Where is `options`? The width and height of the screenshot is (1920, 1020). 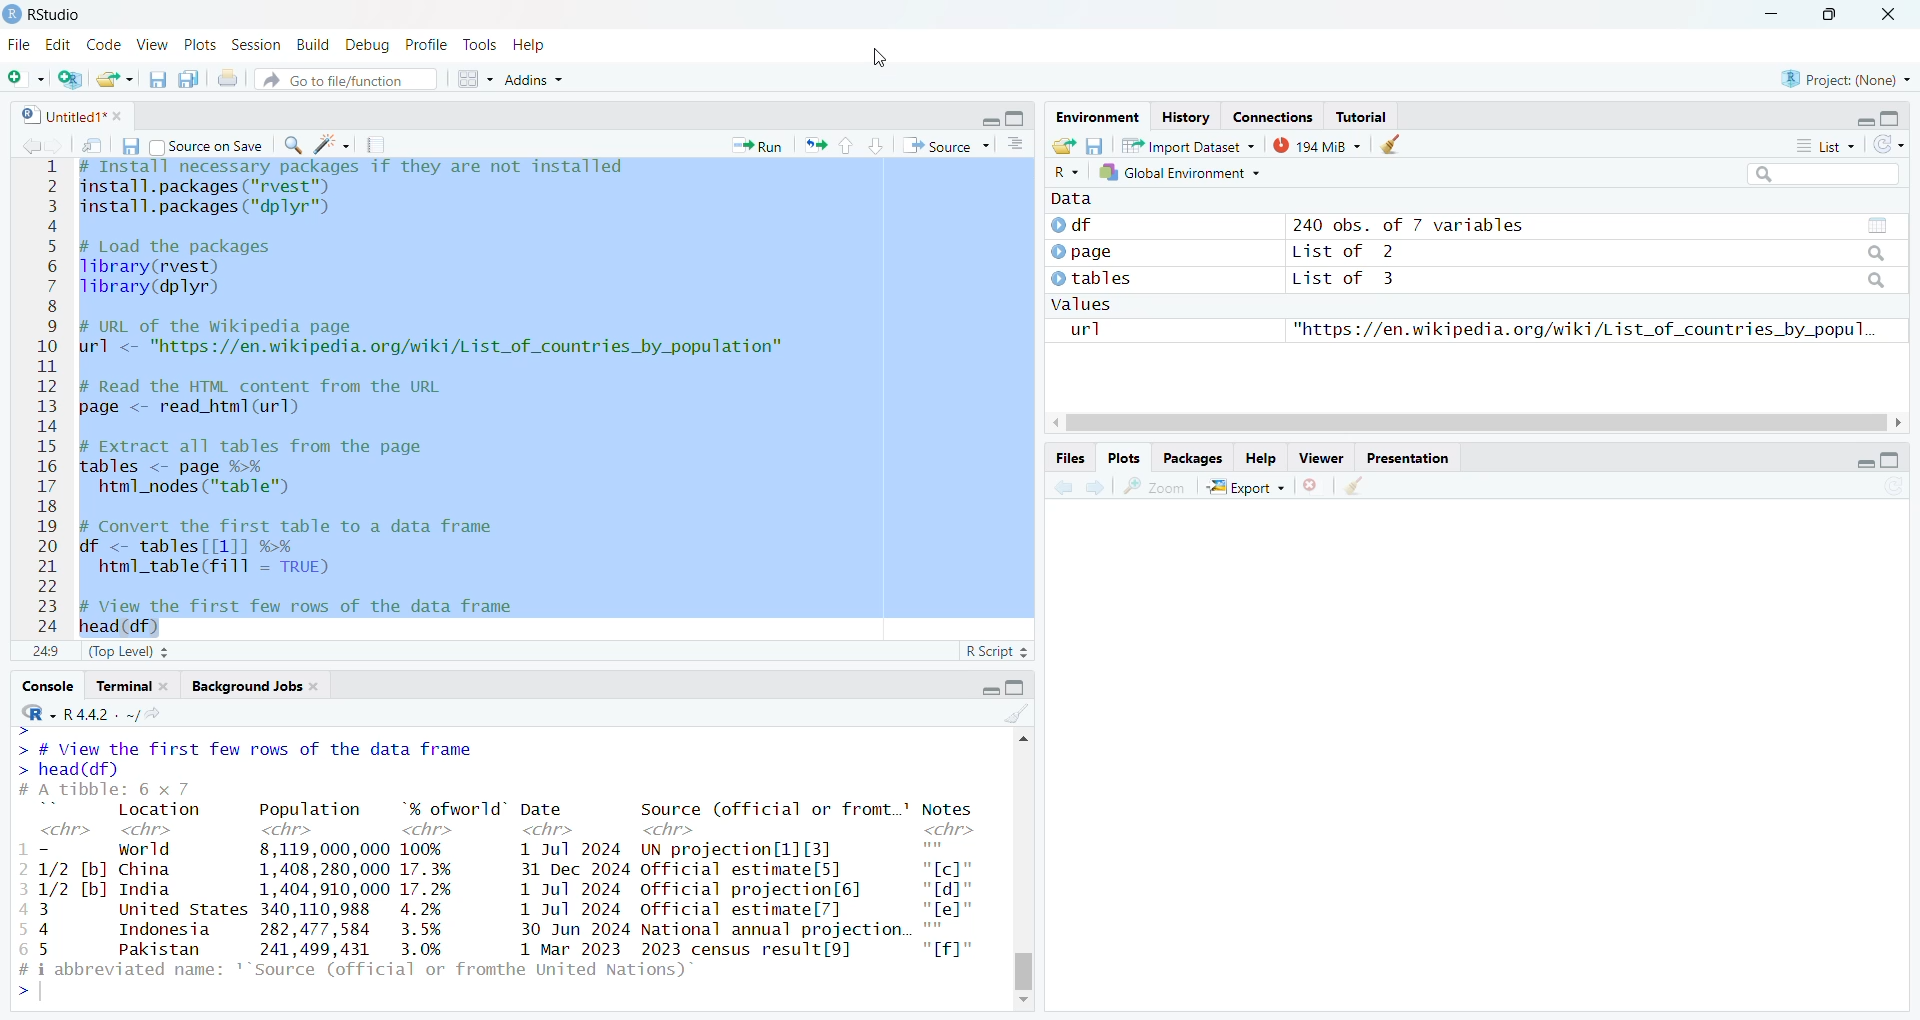 options is located at coordinates (1015, 144).